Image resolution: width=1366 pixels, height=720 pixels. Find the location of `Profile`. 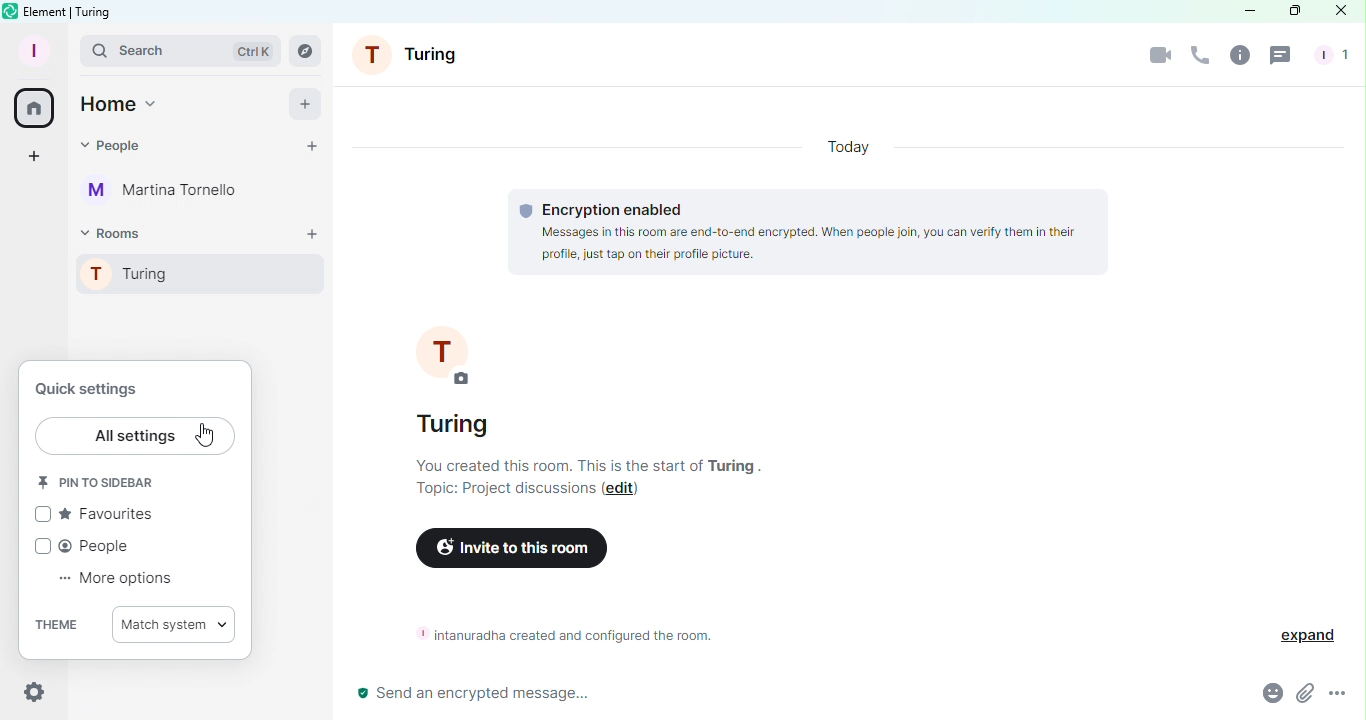

Profile is located at coordinates (31, 50).